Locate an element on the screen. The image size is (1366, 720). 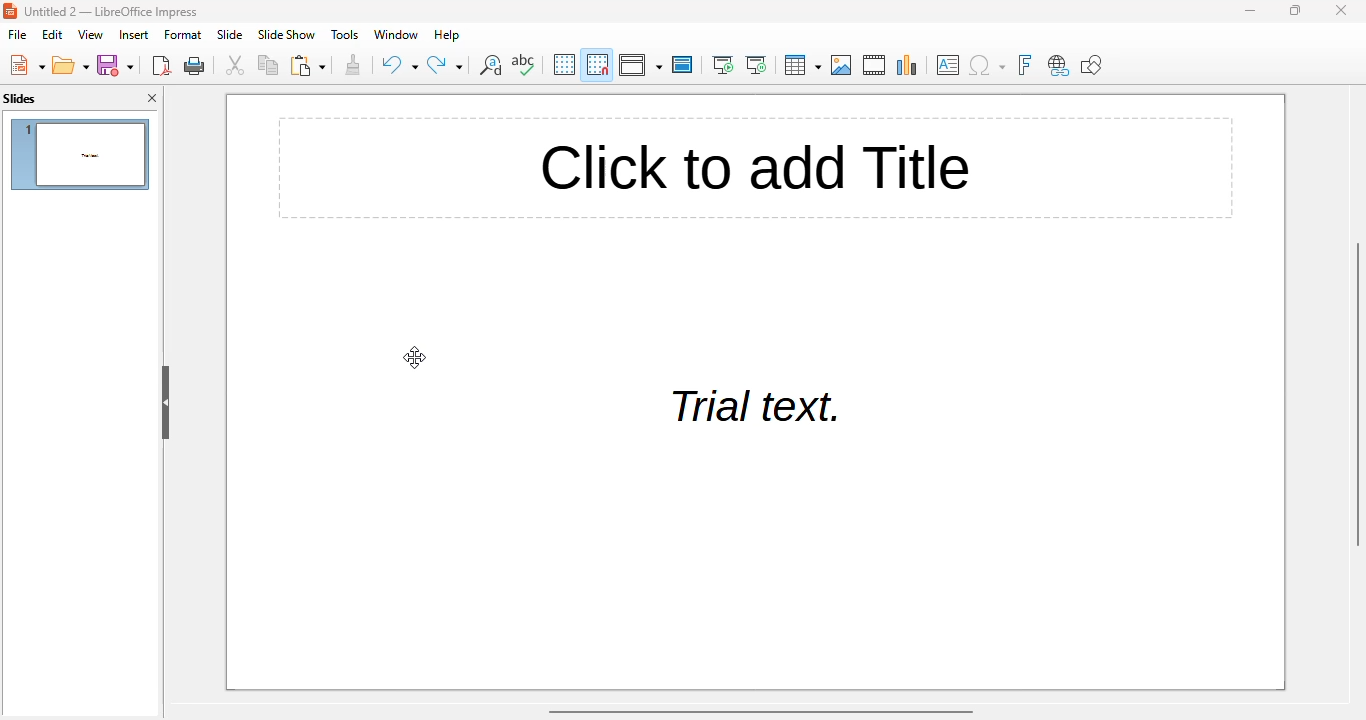
minimize is located at coordinates (1250, 10).